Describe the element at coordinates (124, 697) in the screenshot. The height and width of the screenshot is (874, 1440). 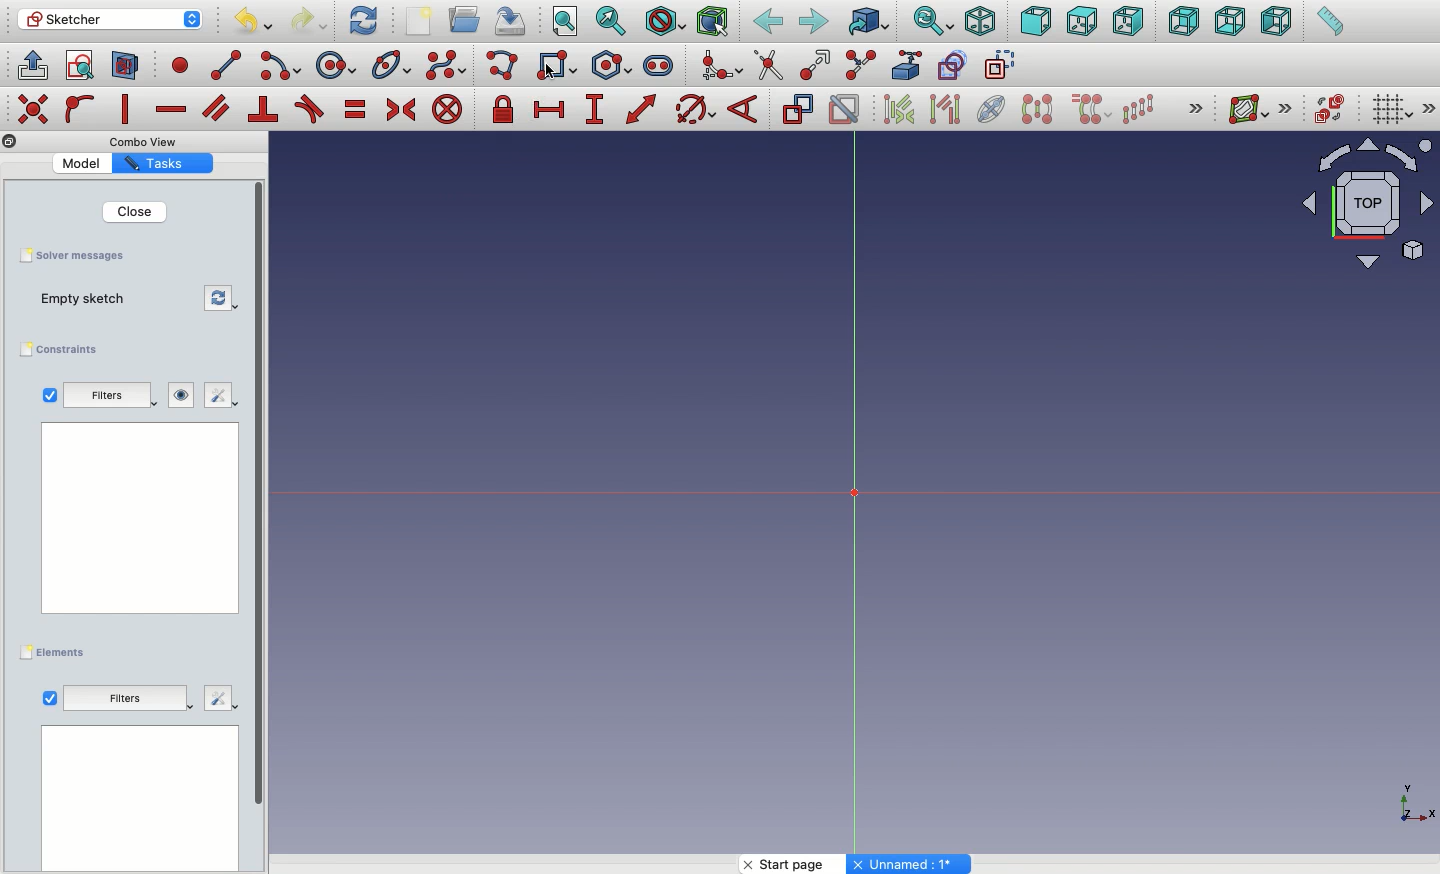
I see `Filters` at that location.